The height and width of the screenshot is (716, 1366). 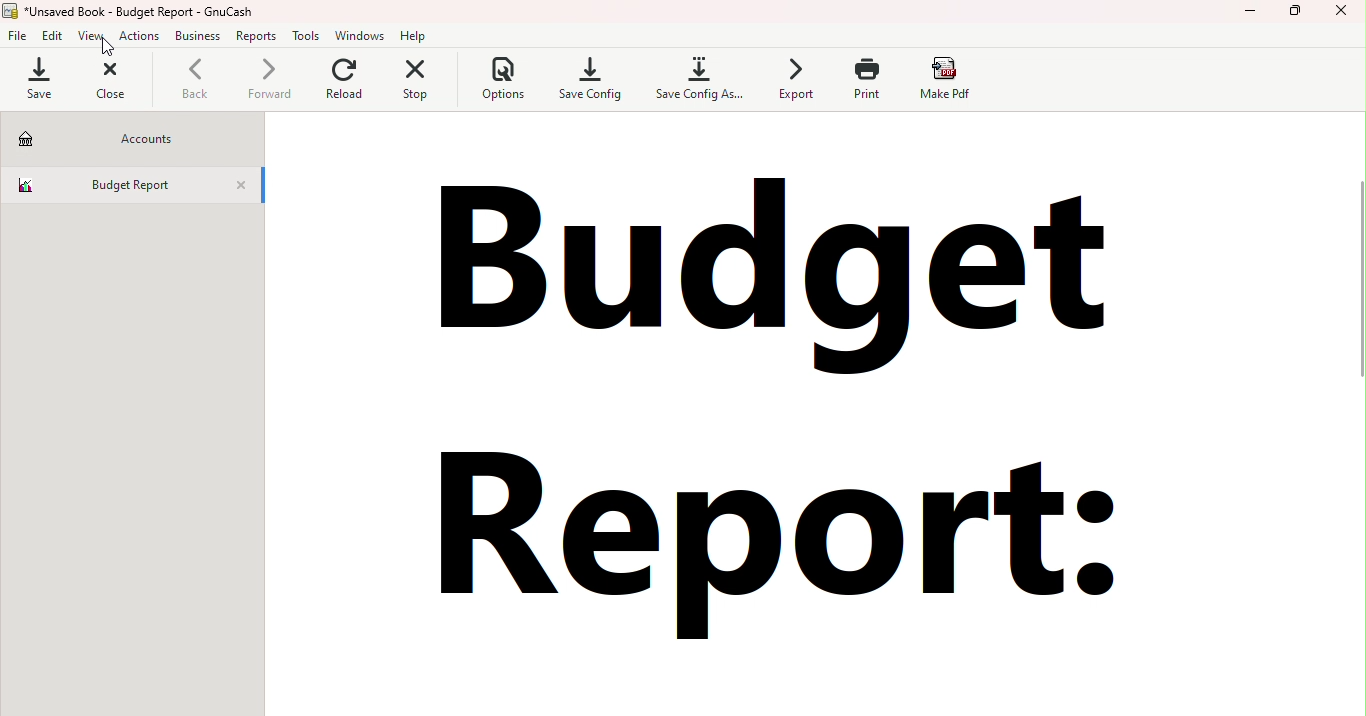 What do you see at coordinates (1295, 13) in the screenshot?
I see `Maximize` at bounding box center [1295, 13].